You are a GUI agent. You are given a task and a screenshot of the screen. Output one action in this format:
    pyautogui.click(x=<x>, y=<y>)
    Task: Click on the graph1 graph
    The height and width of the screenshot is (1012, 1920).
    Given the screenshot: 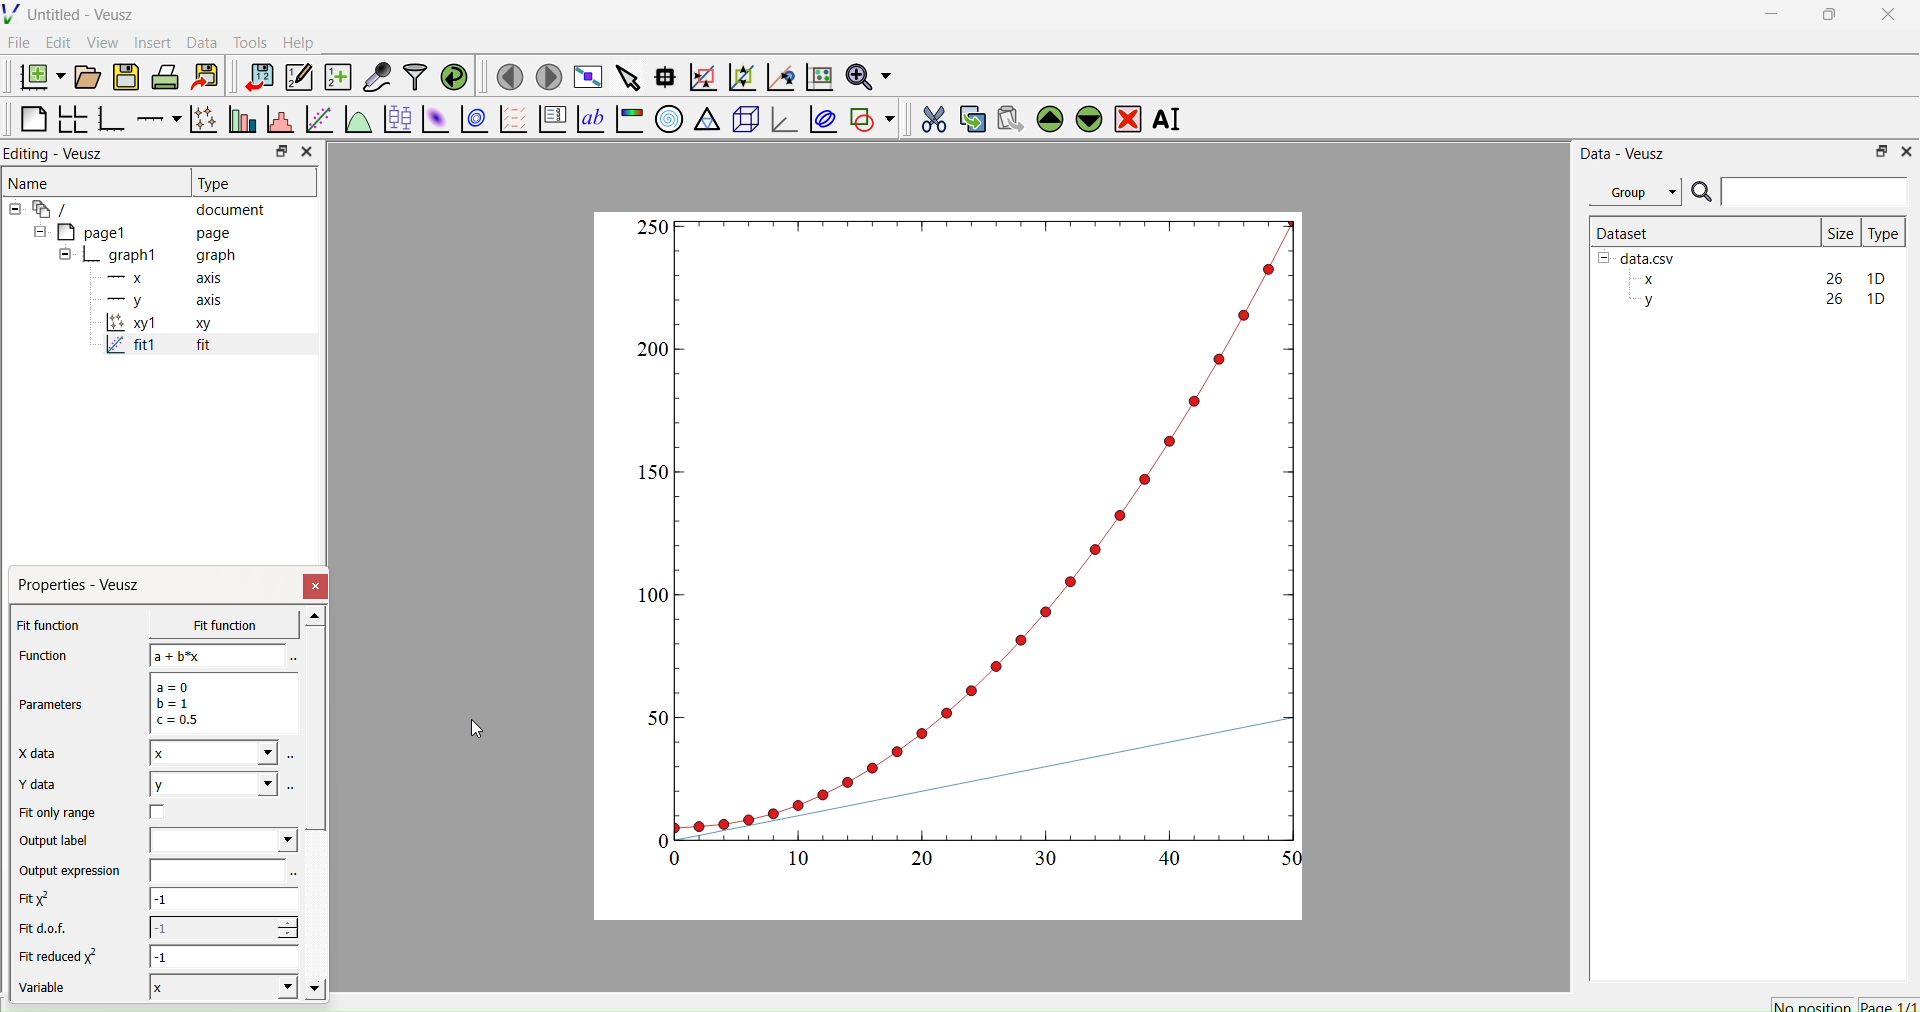 What is the action you would take?
    pyautogui.click(x=148, y=256)
    